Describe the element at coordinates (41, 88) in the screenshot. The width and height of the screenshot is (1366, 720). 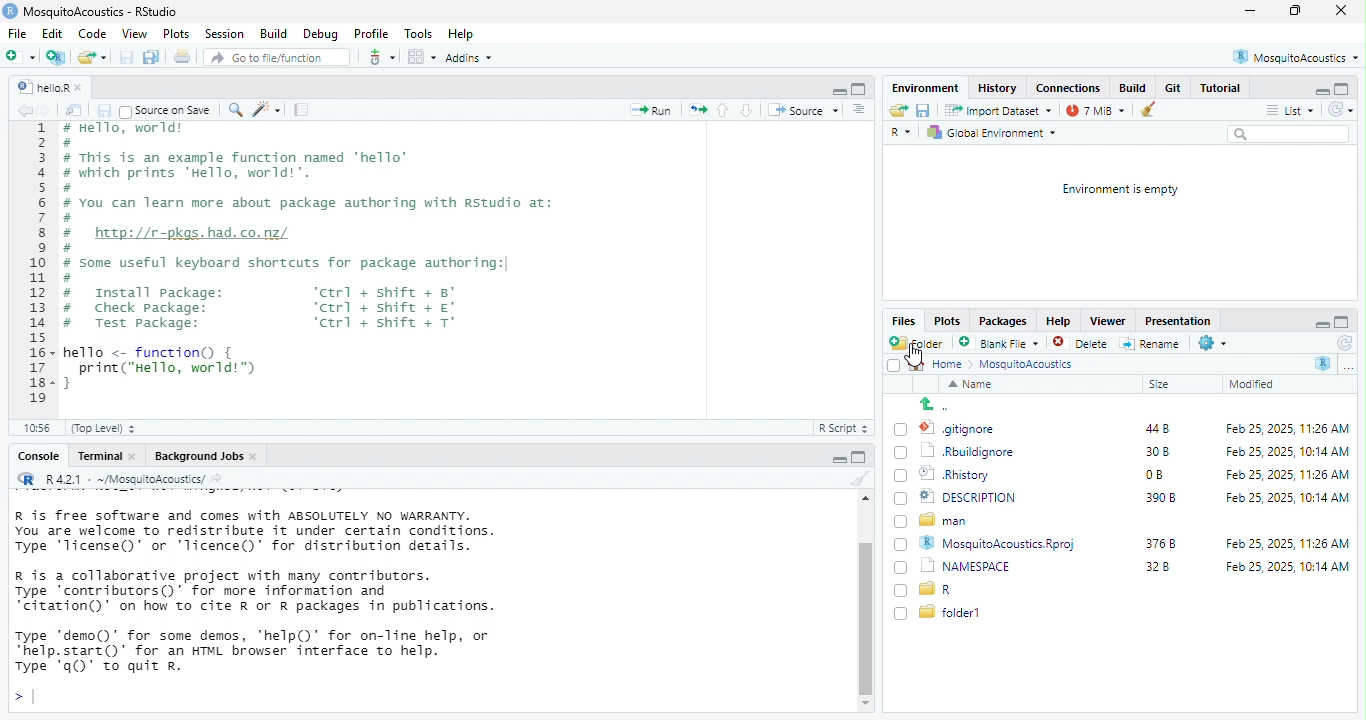
I see ` hellor` at that location.